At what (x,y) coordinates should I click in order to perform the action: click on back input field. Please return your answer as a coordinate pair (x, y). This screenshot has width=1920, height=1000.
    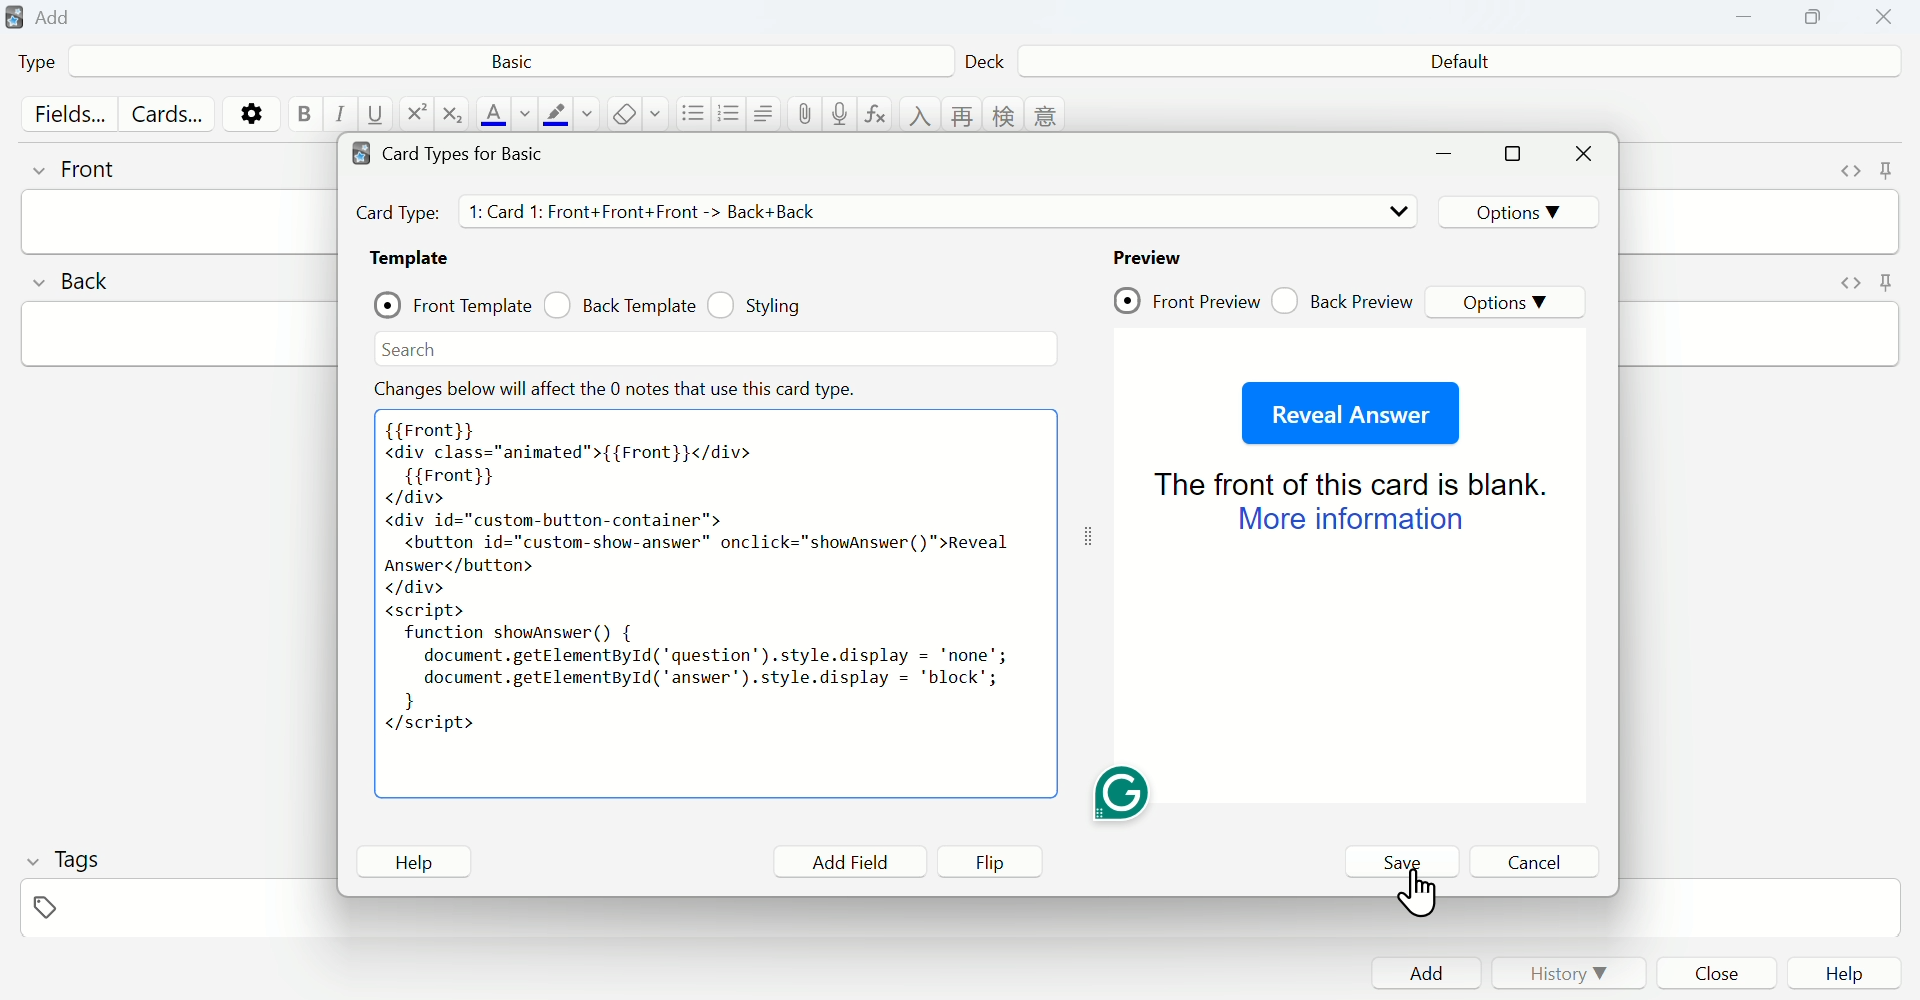
    Looking at the image, I should click on (179, 333).